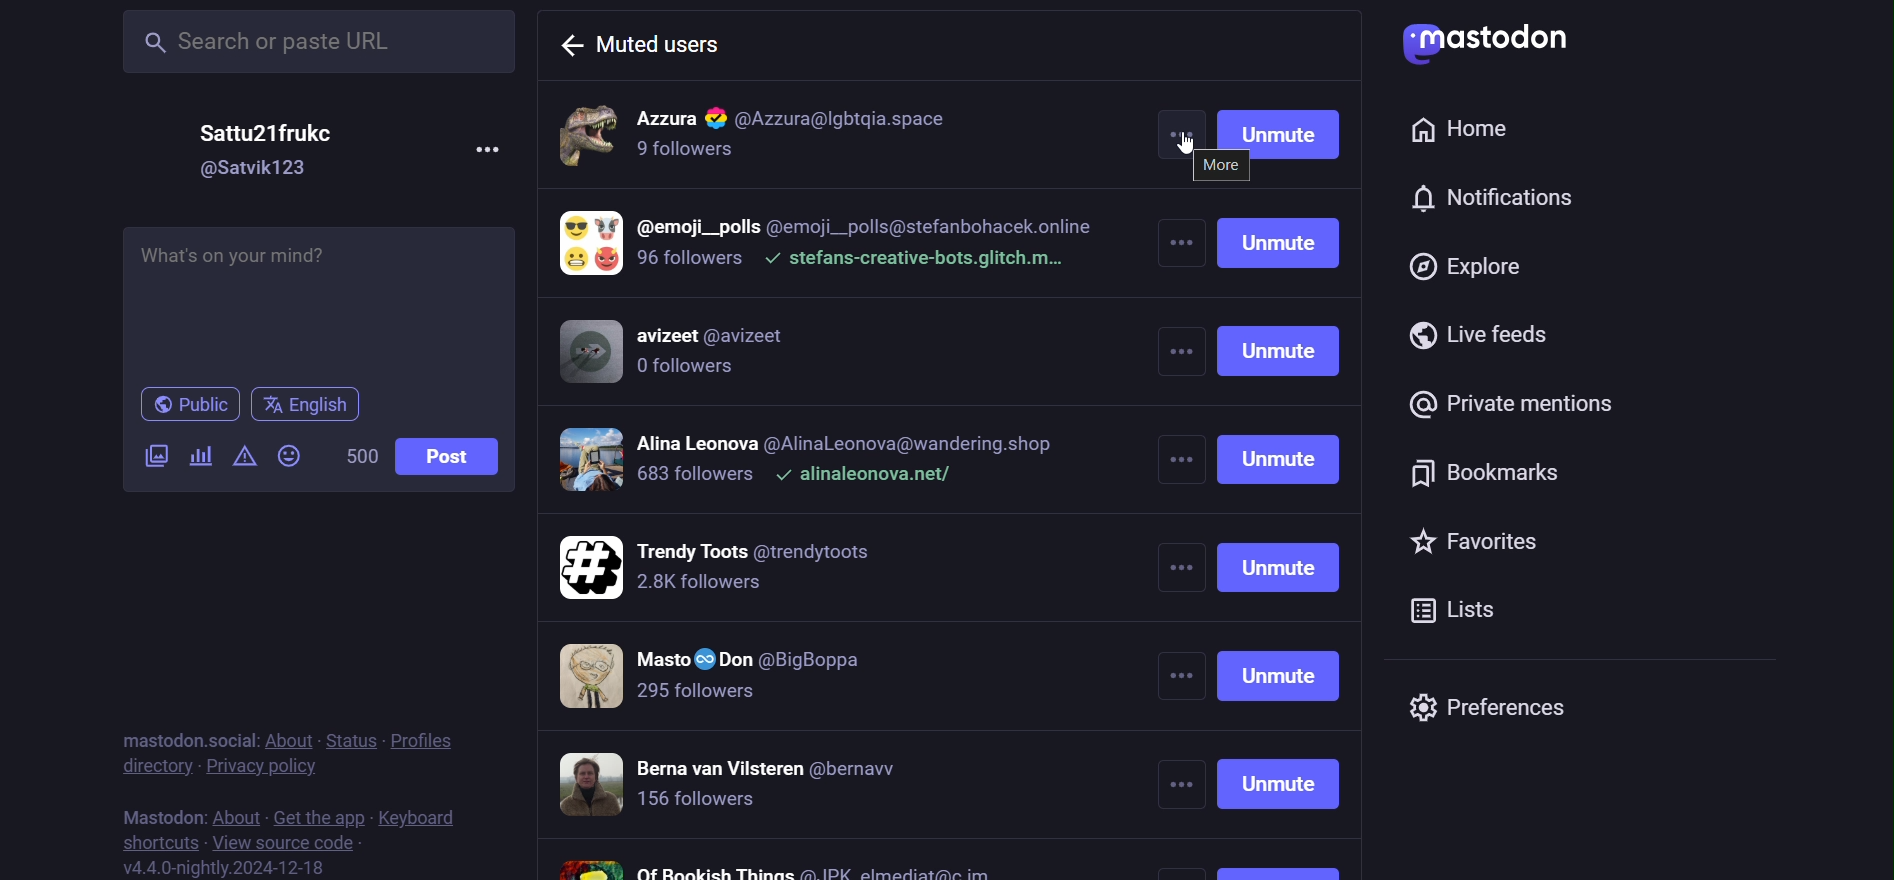 This screenshot has width=1894, height=880. Describe the element at coordinates (350, 740) in the screenshot. I see `status` at that location.